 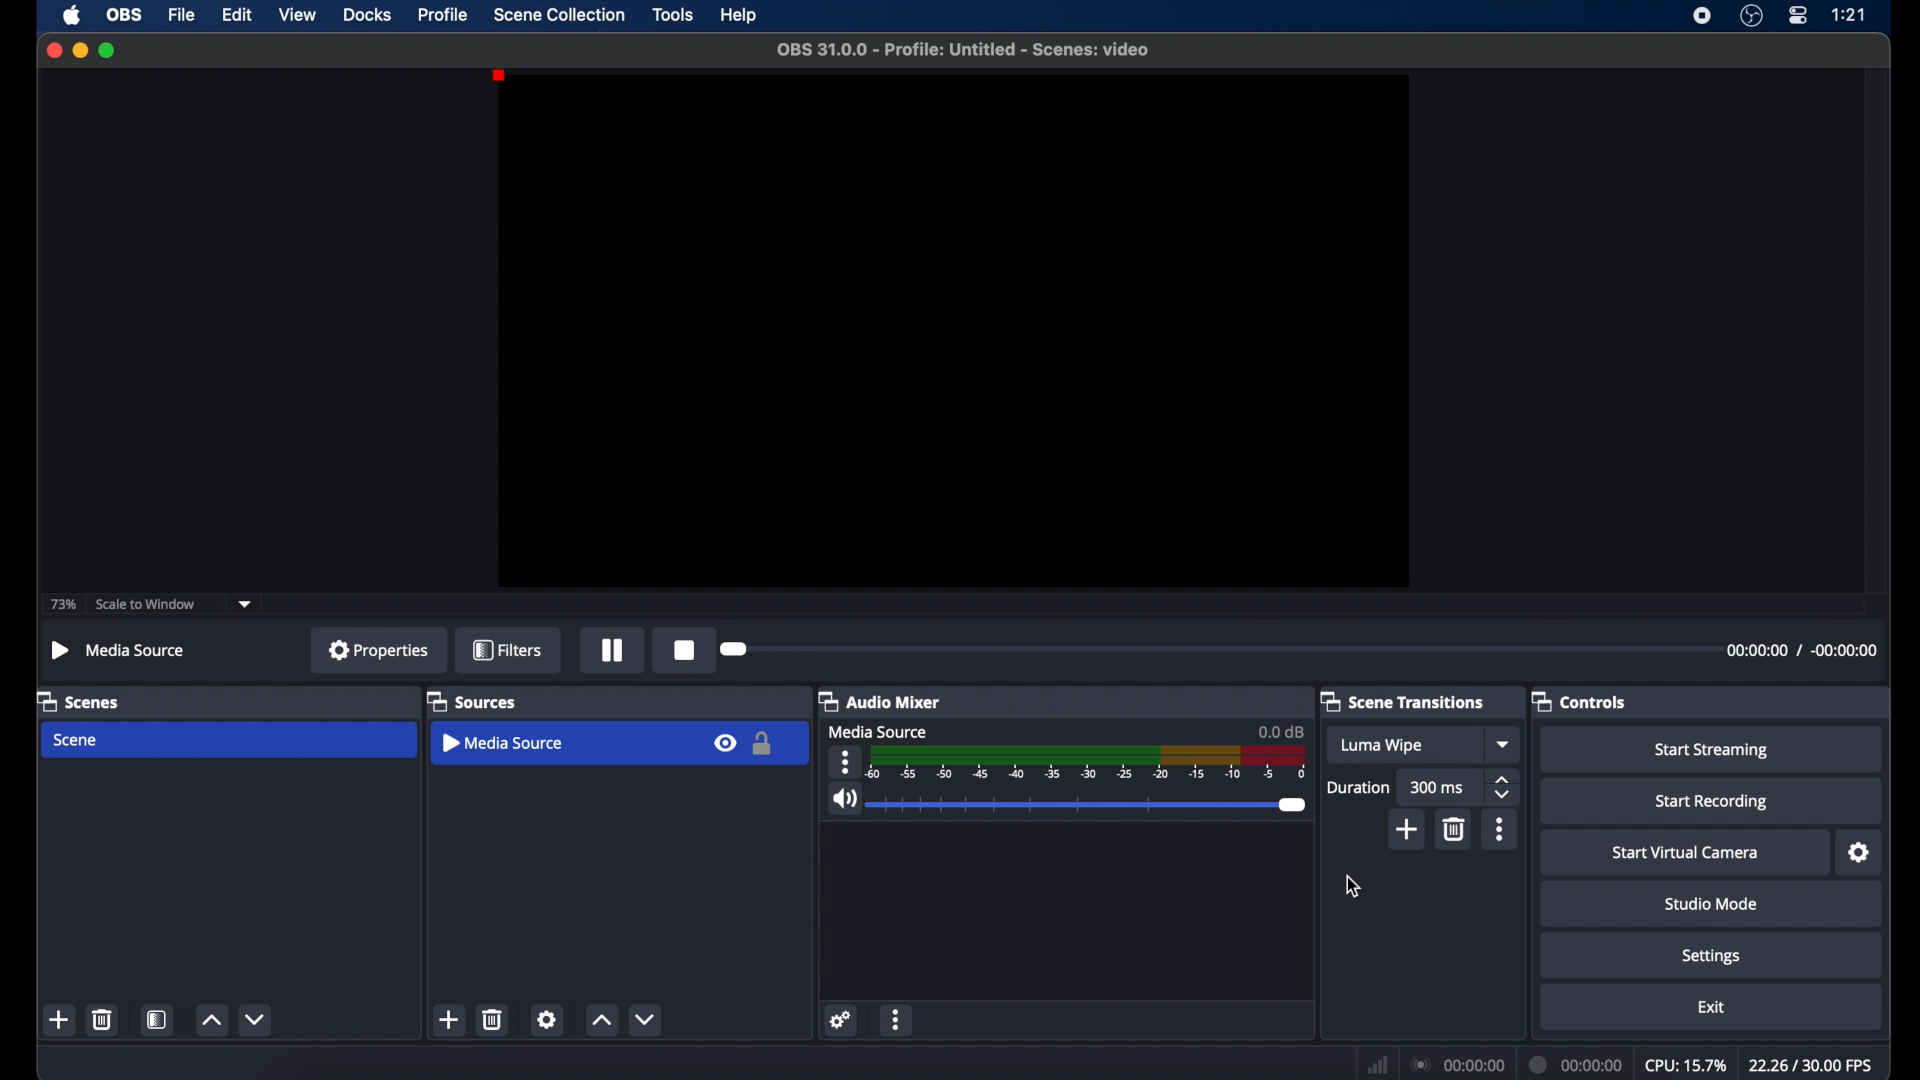 I want to click on scene, so click(x=74, y=740).